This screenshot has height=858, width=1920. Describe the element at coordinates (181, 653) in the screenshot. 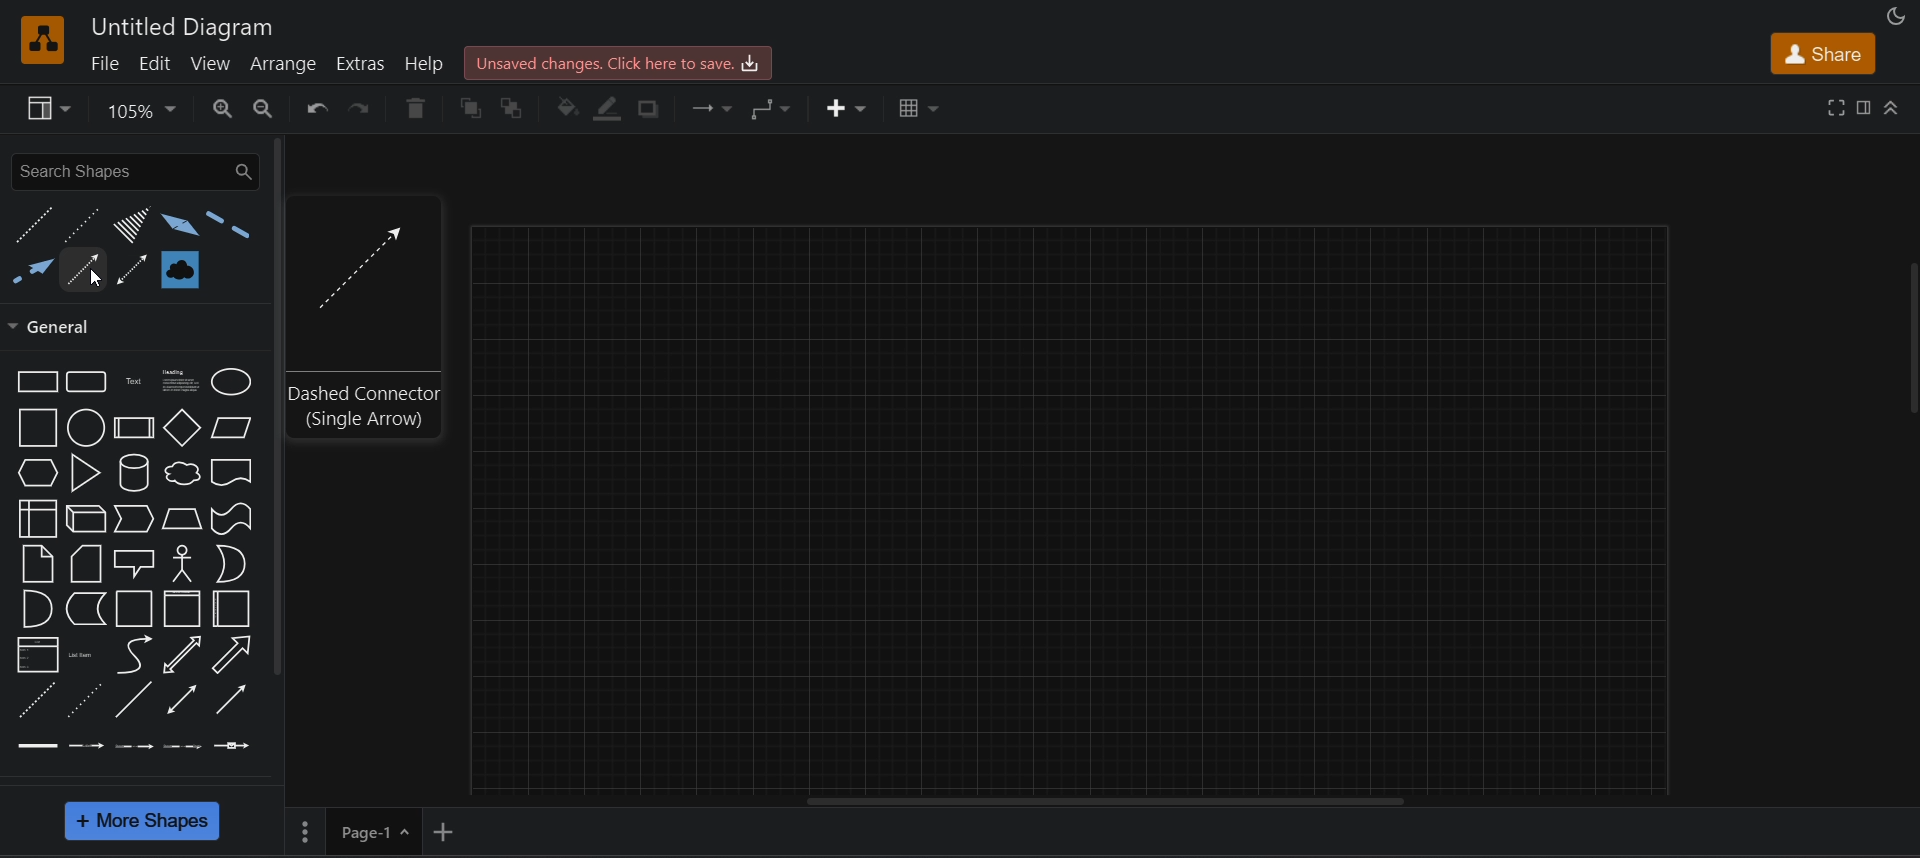

I see `bidirectional arrow` at that location.